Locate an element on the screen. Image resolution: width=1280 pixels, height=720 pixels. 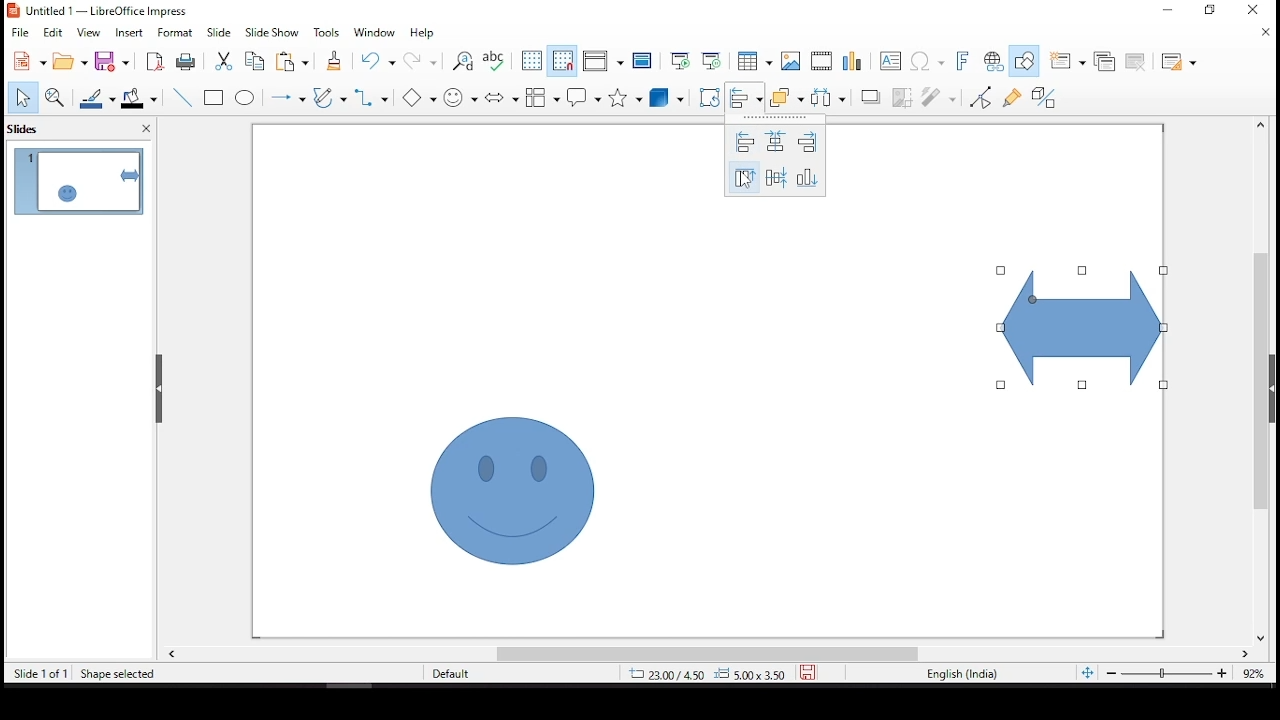
insert audio or video is located at coordinates (823, 61).